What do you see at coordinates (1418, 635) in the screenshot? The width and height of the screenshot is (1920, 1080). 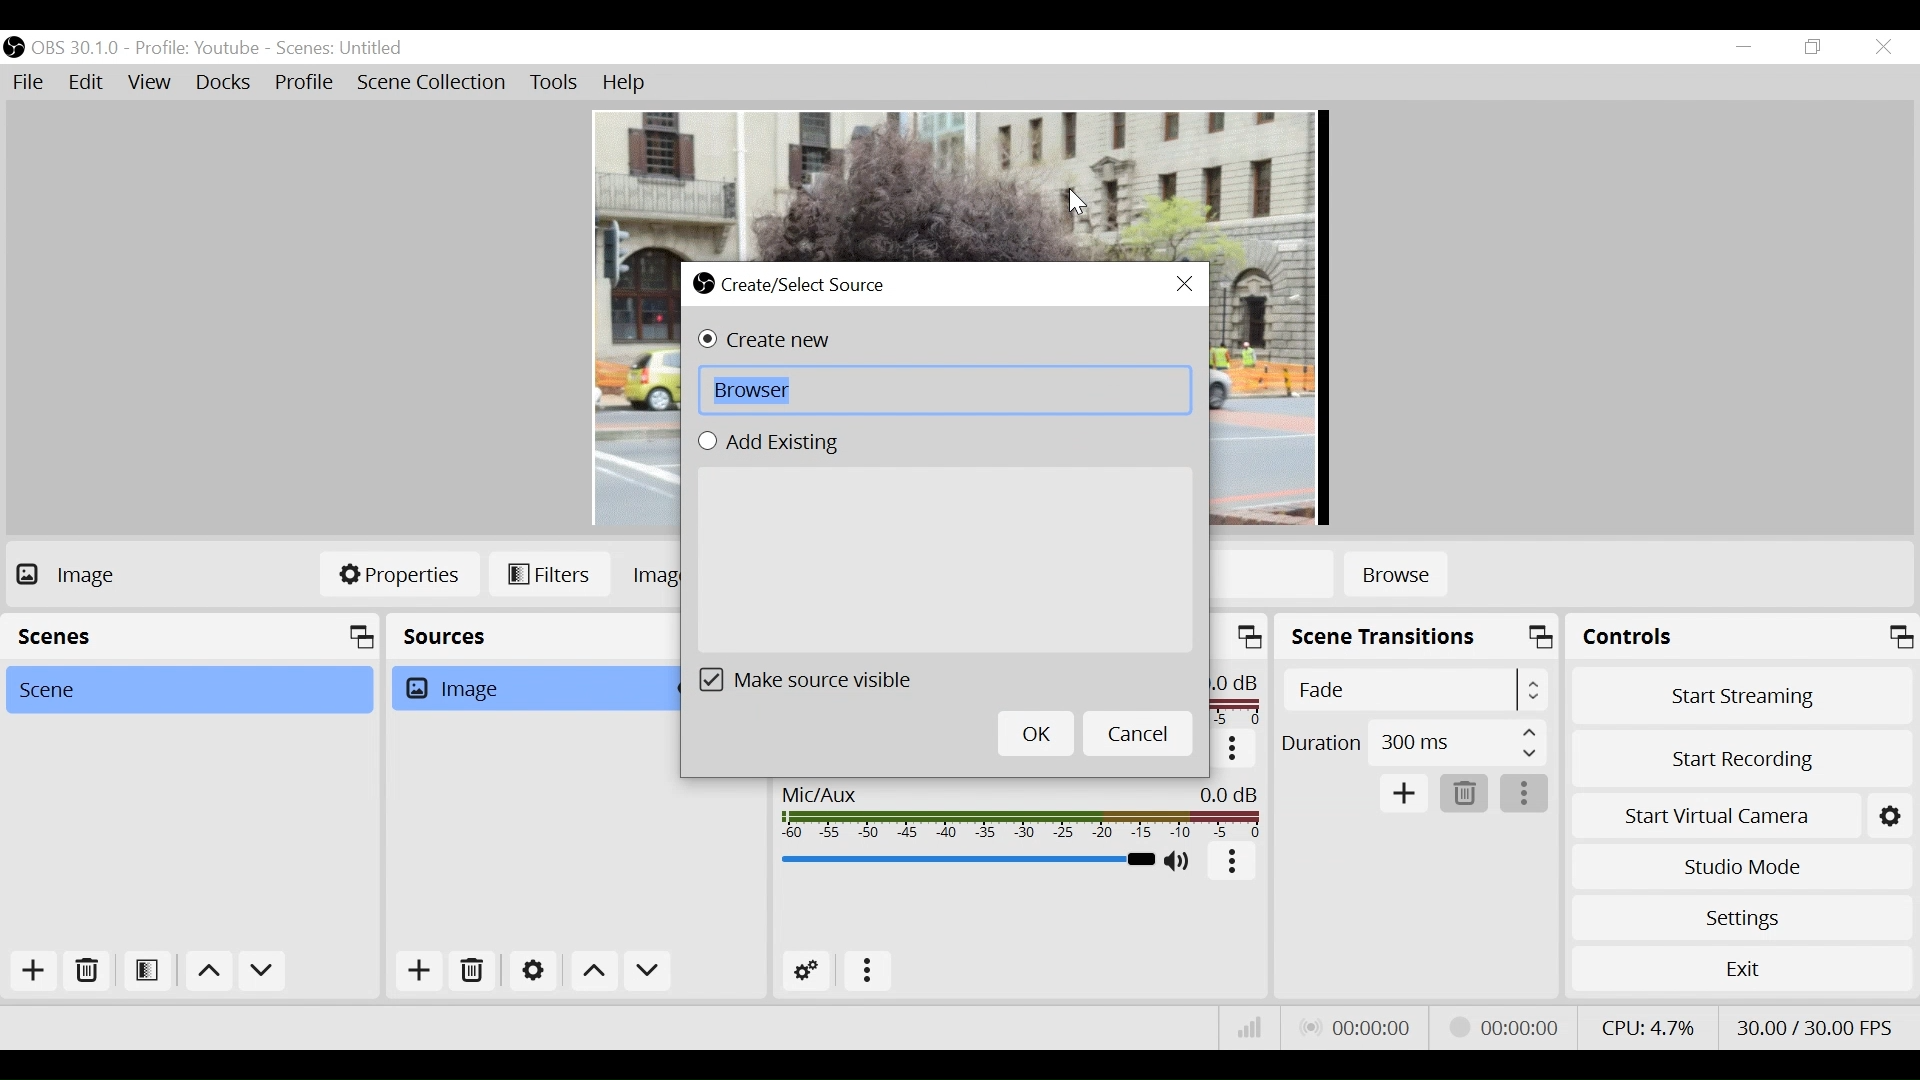 I see `Scene Transition` at bounding box center [1418, 635].